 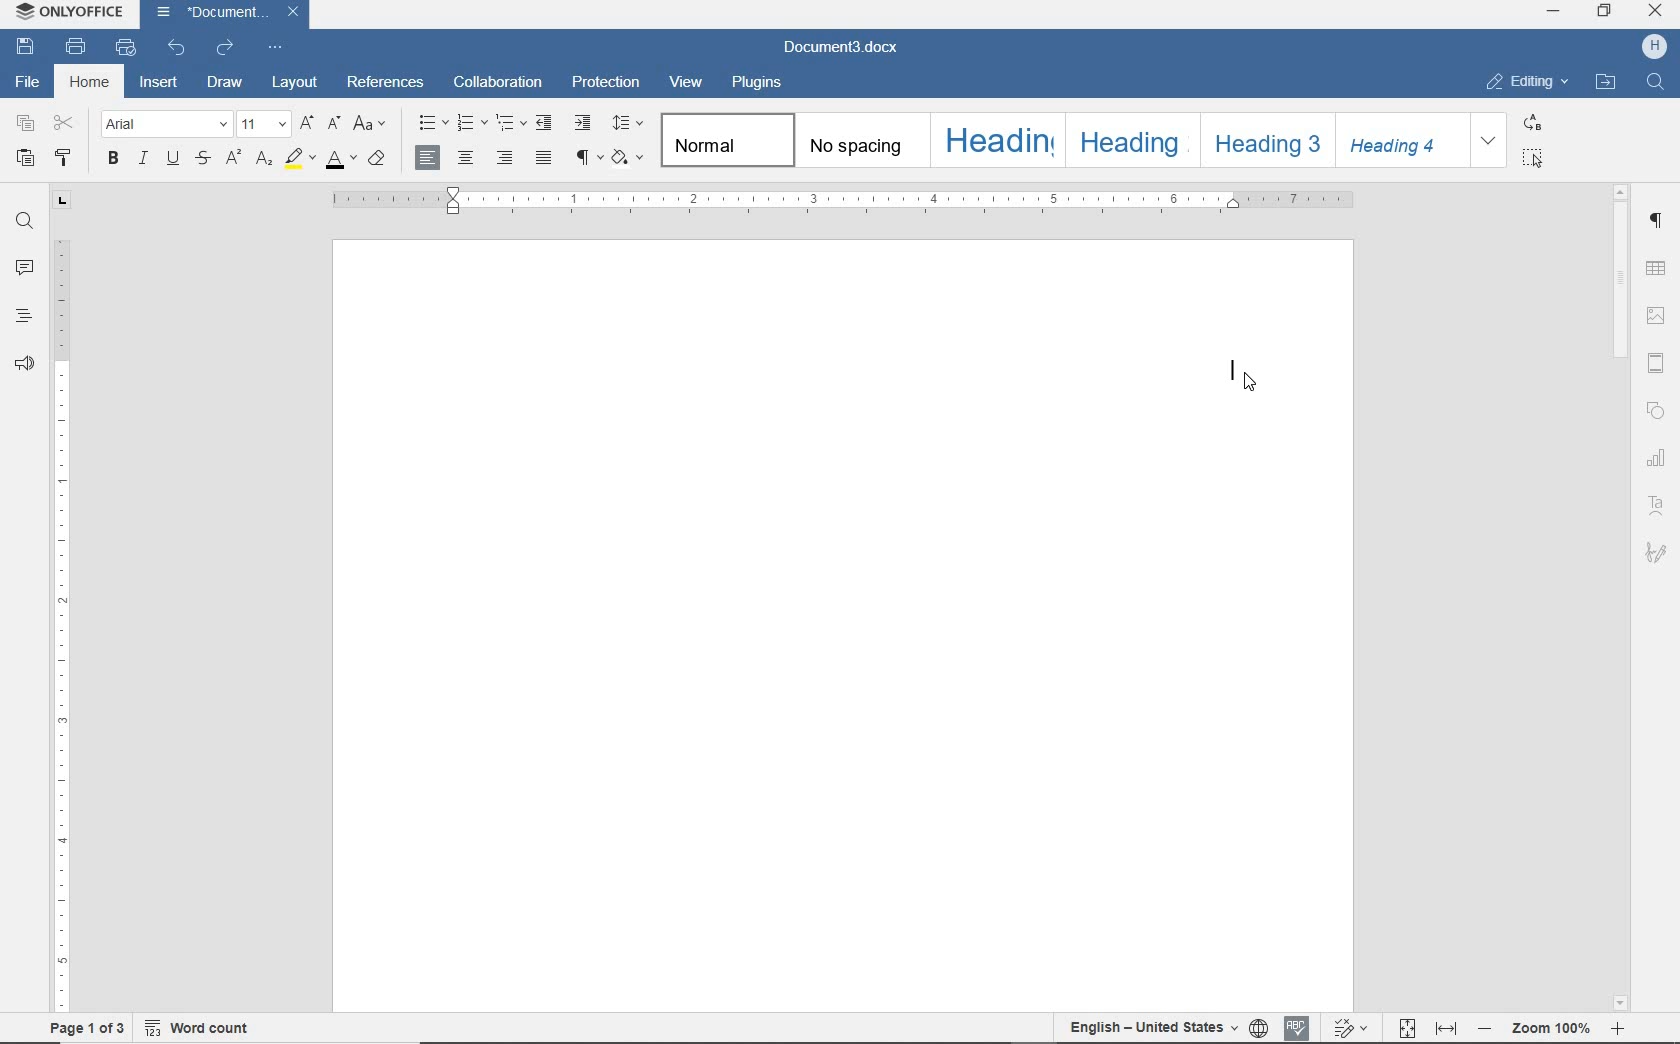 I want to click on ALIGN RIGHT, so click(x=502, y=157).